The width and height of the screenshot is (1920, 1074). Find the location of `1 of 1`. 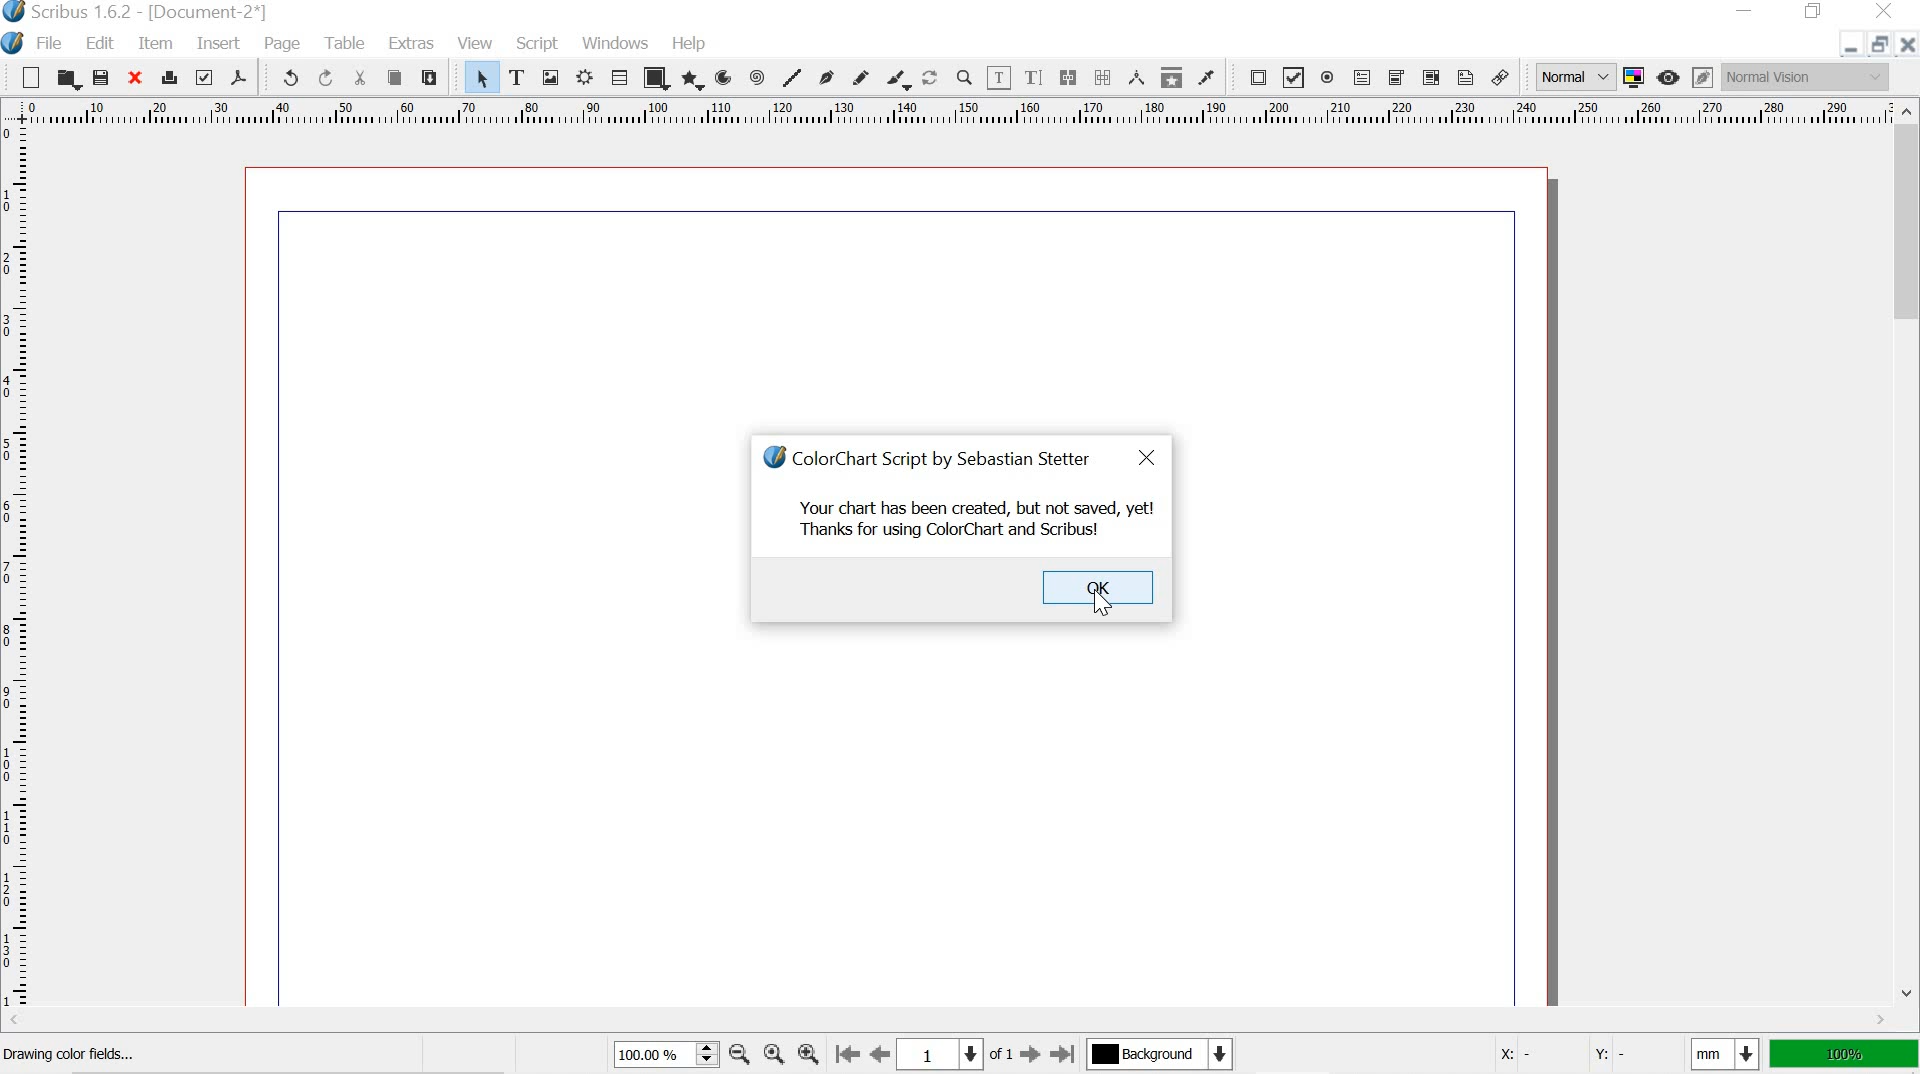

1 of 1 is located at coordinates (955, 1053).